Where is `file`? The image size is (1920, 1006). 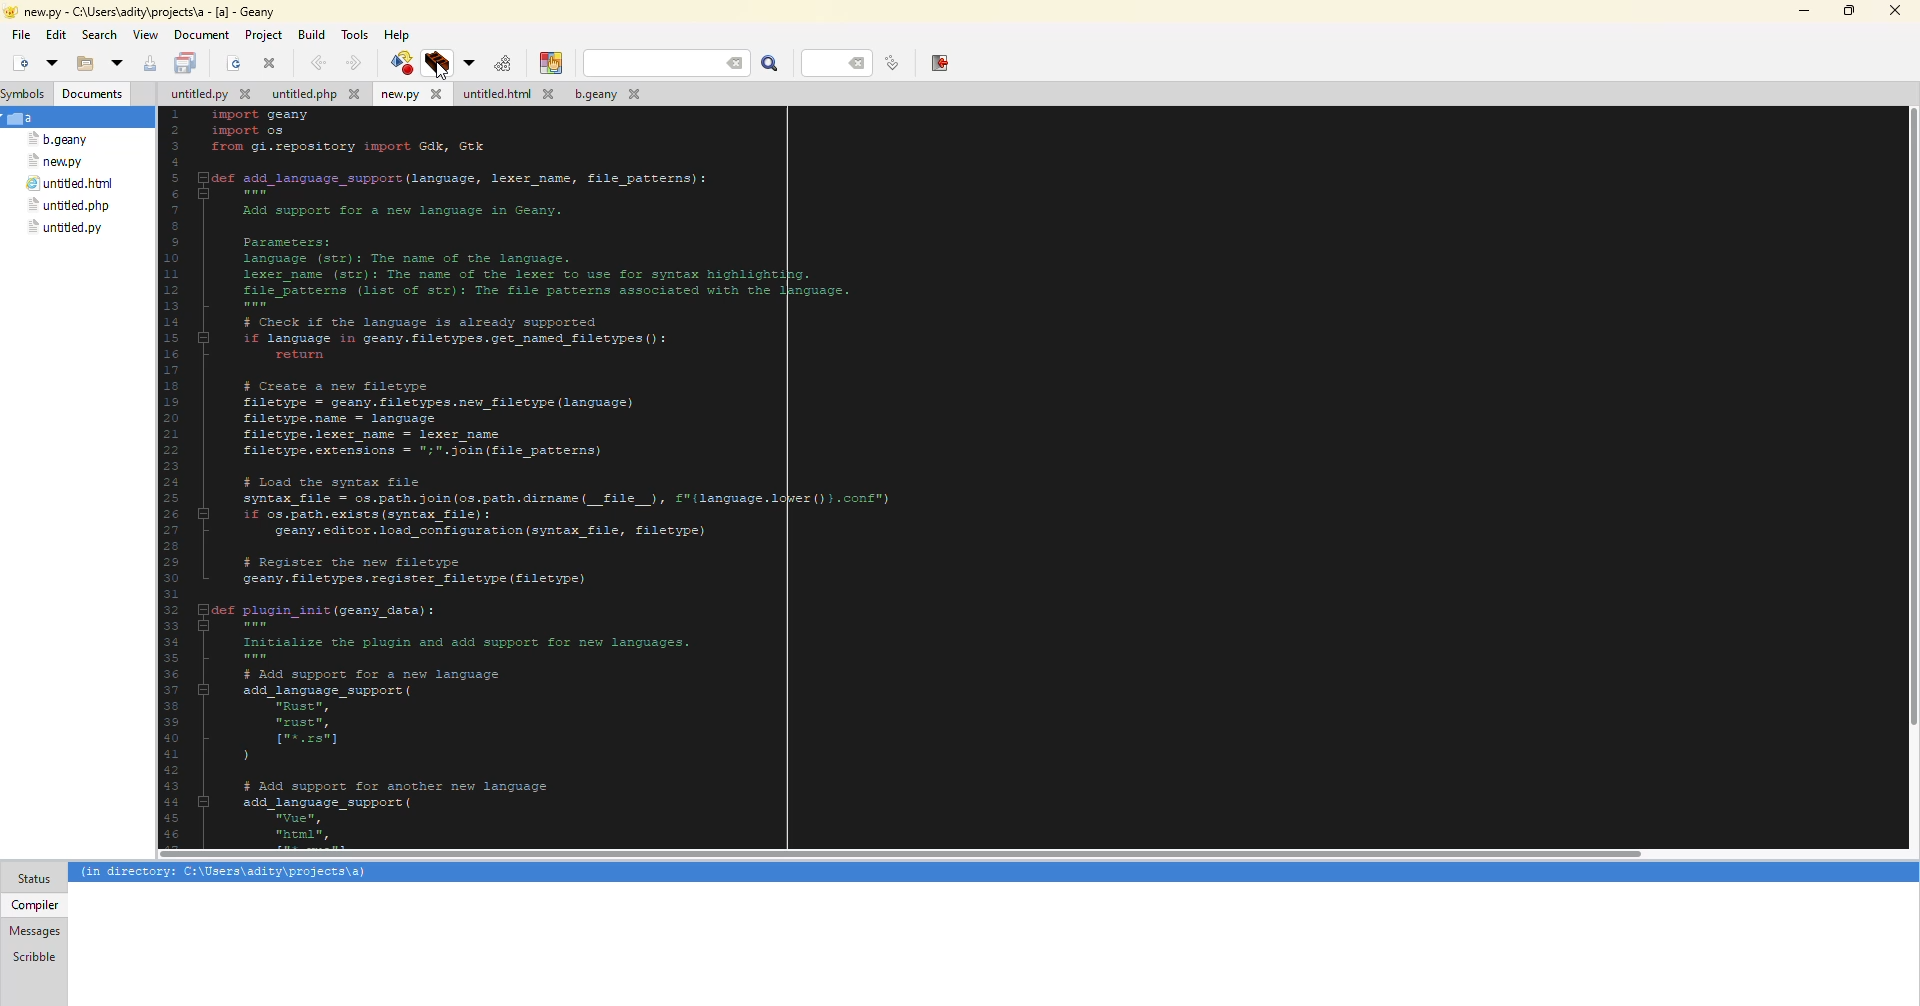
file is located at coordinates (410, 95).